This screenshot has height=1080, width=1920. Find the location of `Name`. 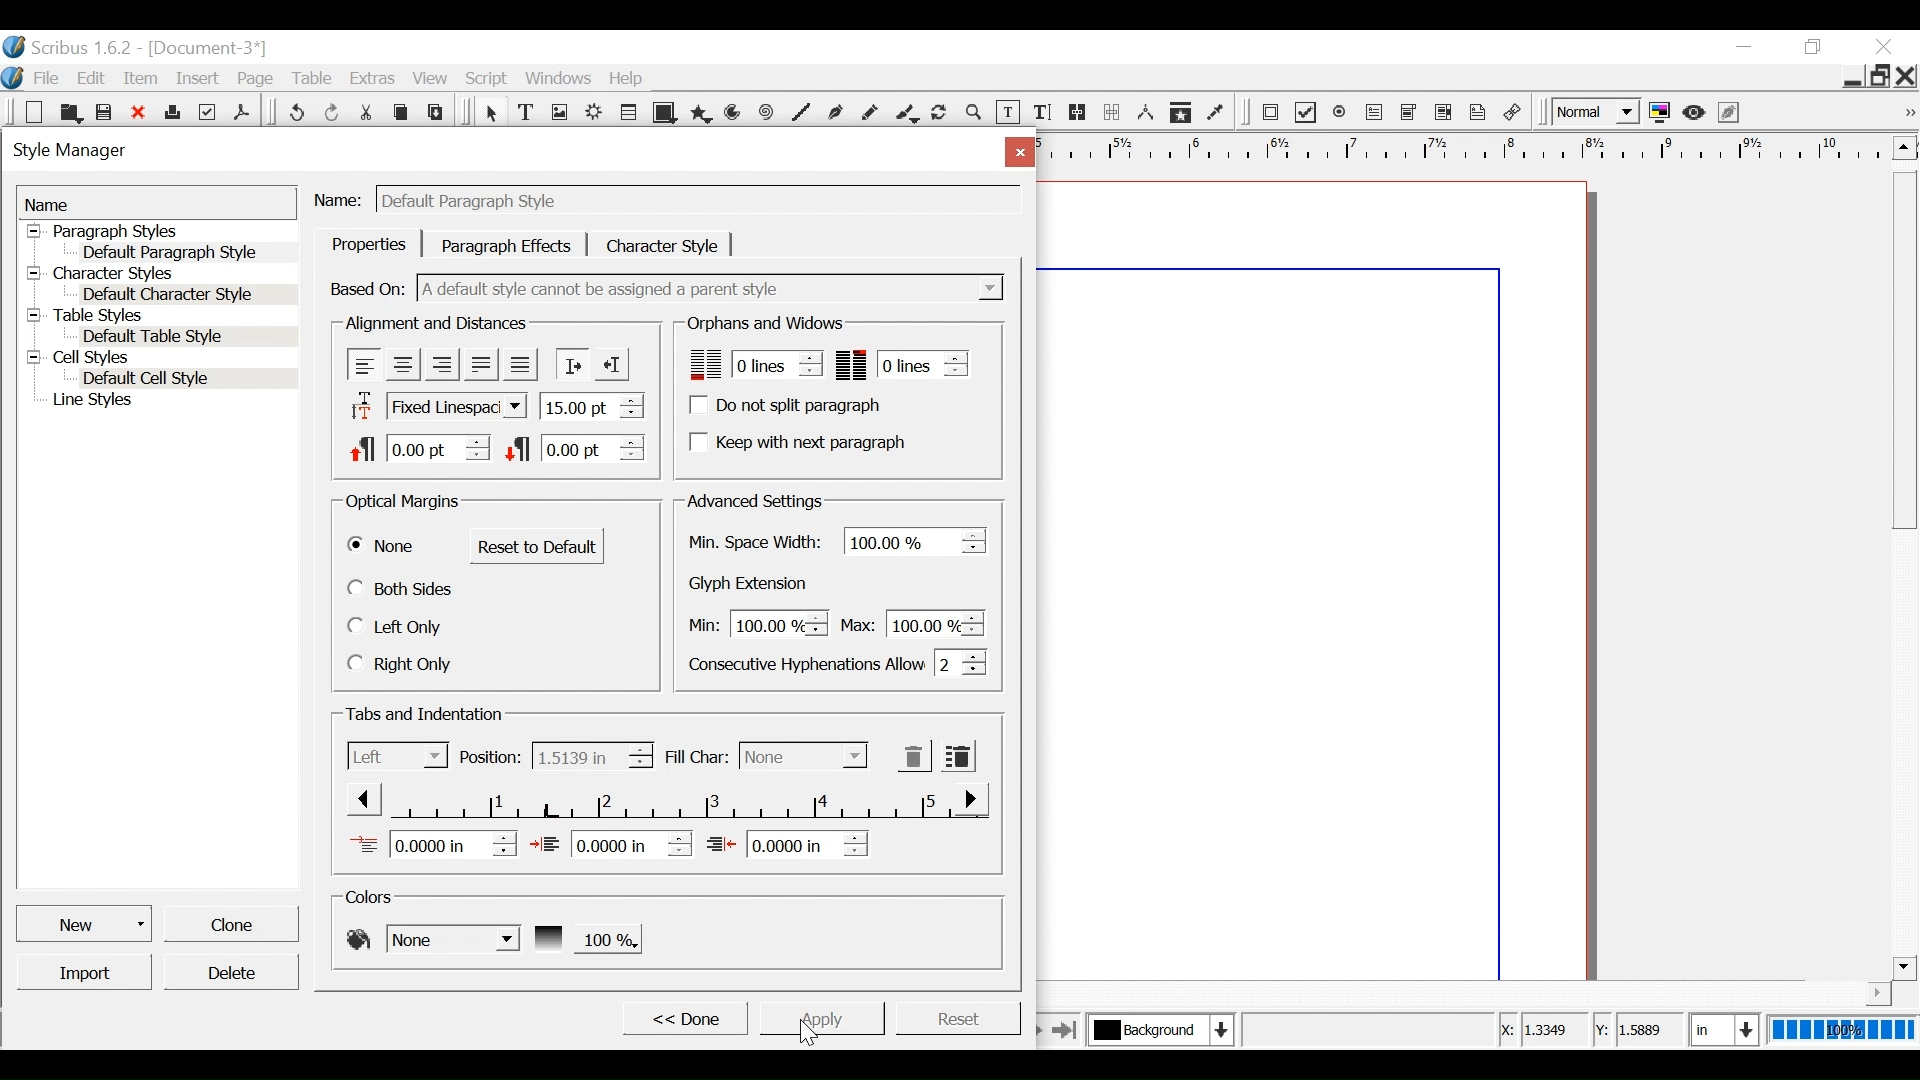

Name is located at coordinates (341, 197).